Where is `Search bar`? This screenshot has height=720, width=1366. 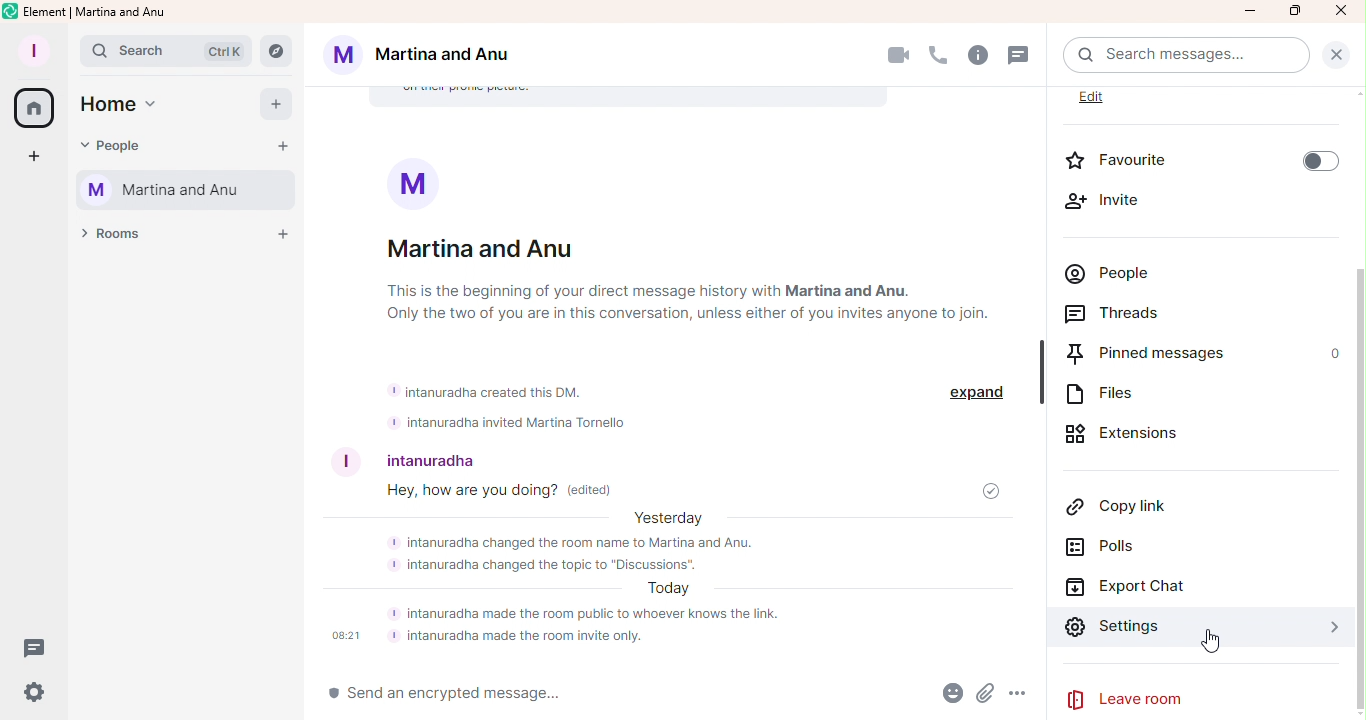 Search bar is located at coordinates (167, 50).